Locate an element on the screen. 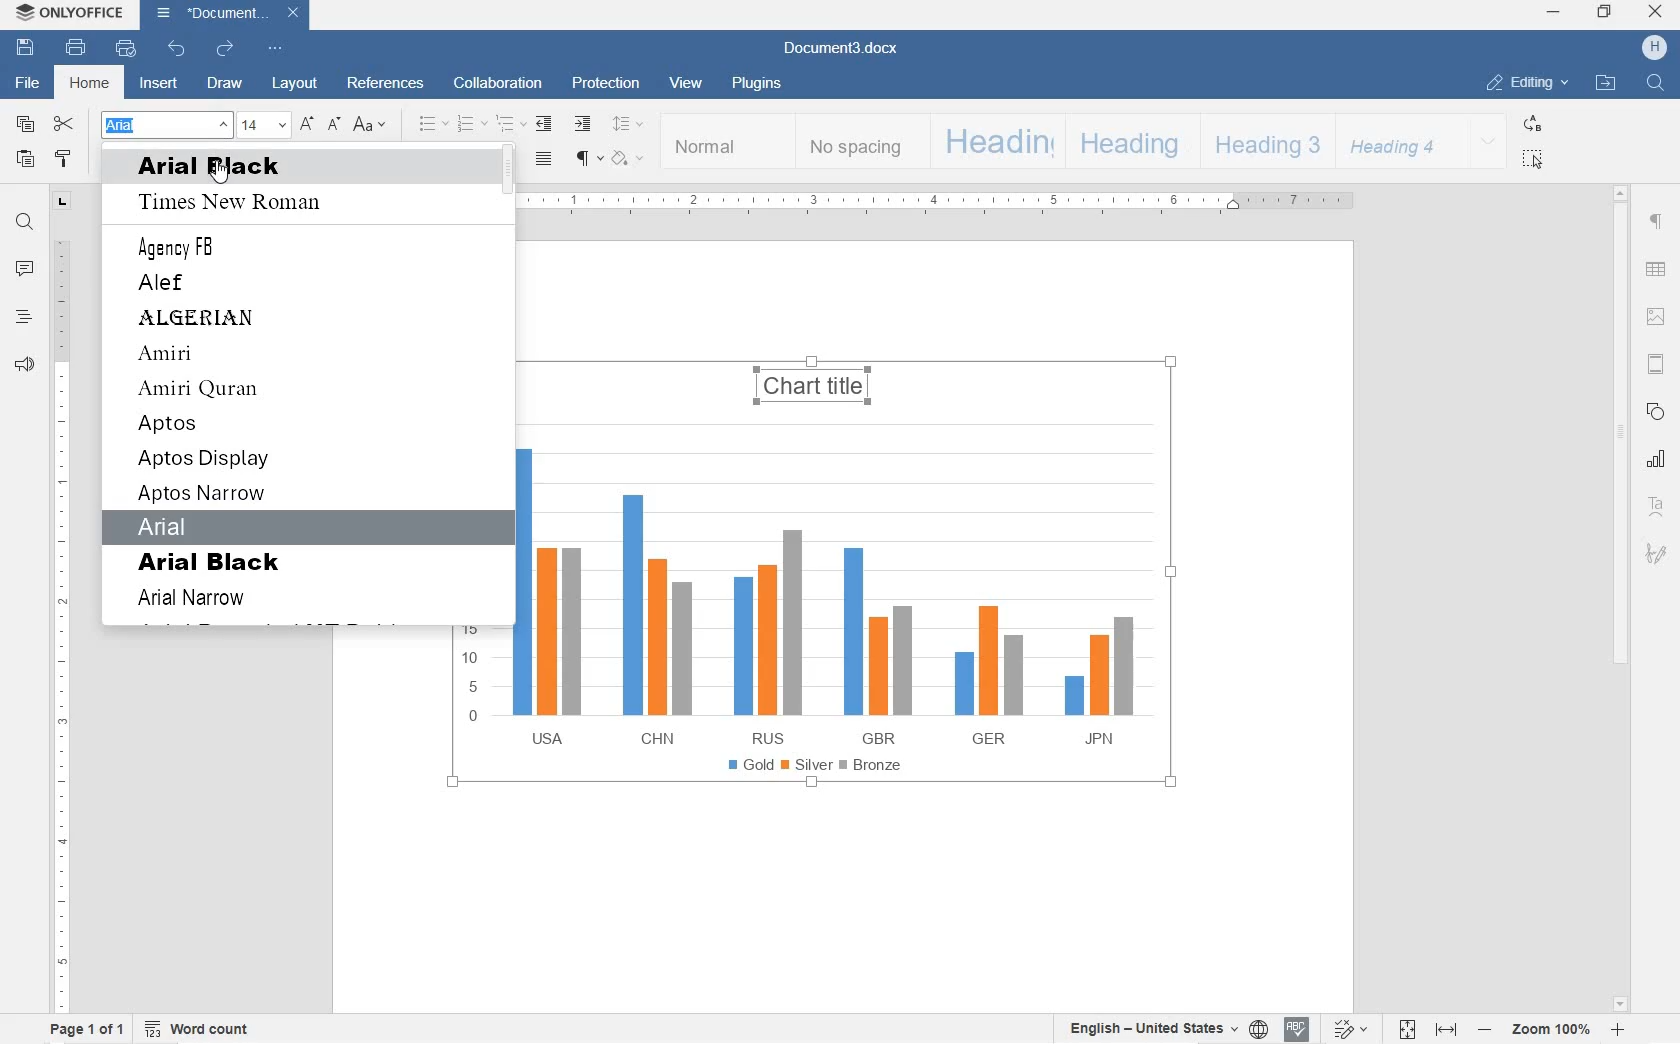 This screenshot has width=1680, height=1044. FIND is located at coordinates (25, 223).